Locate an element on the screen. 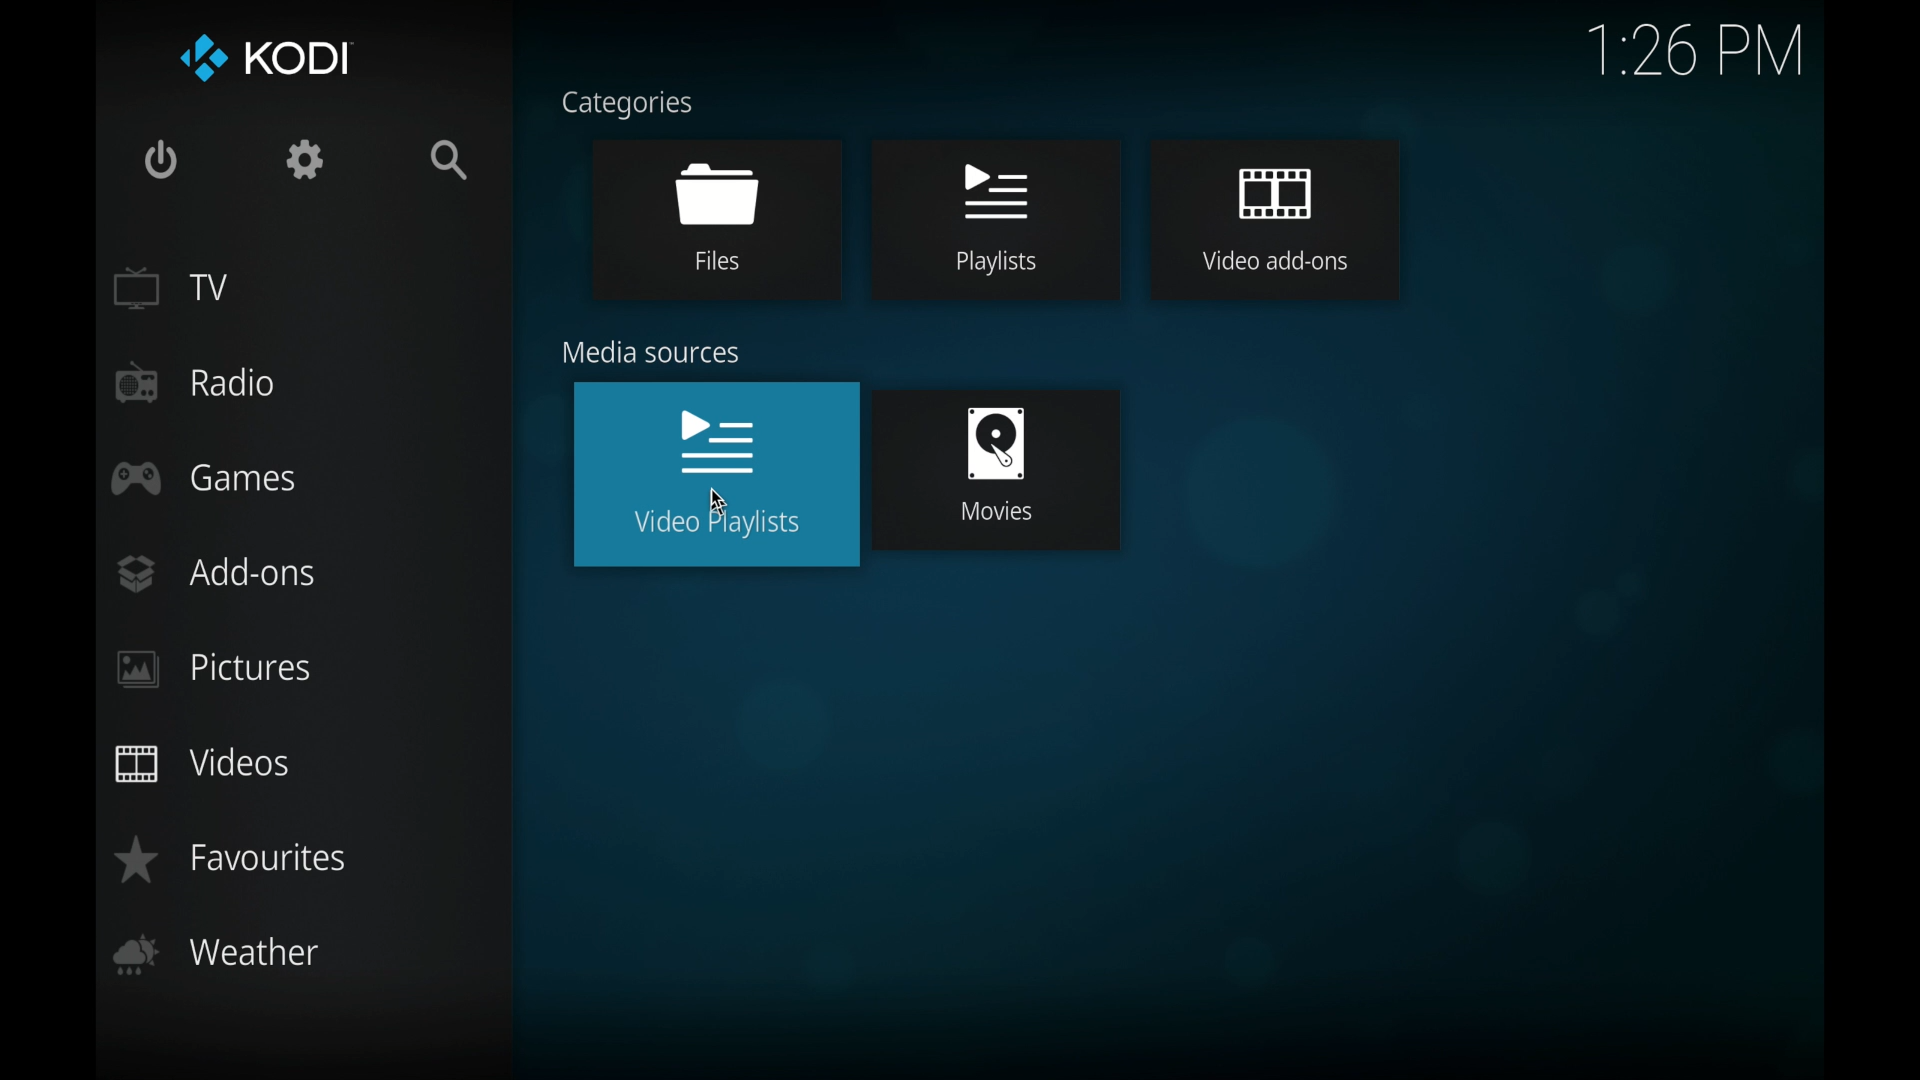  time is located at coordinates (1694, 52).